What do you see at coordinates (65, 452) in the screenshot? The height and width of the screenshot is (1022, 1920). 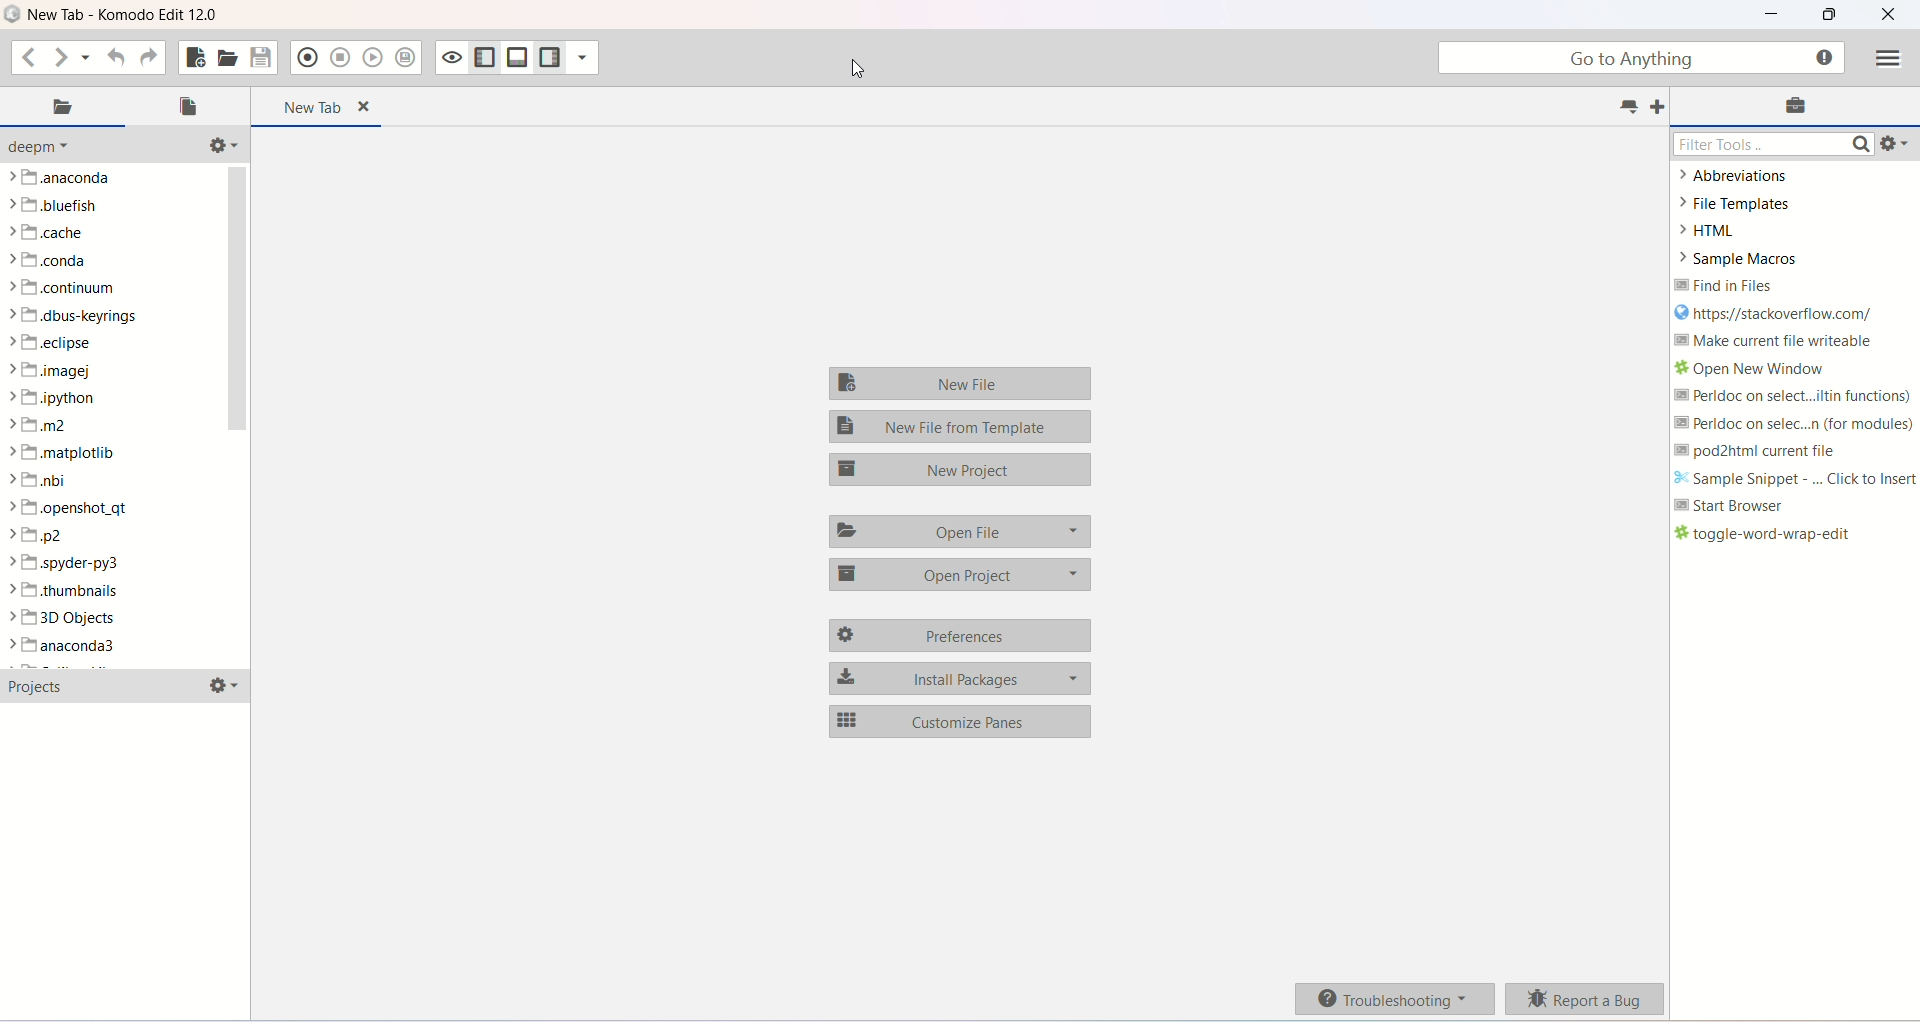 I see `matplotlib` at bounding box center [65, 452].